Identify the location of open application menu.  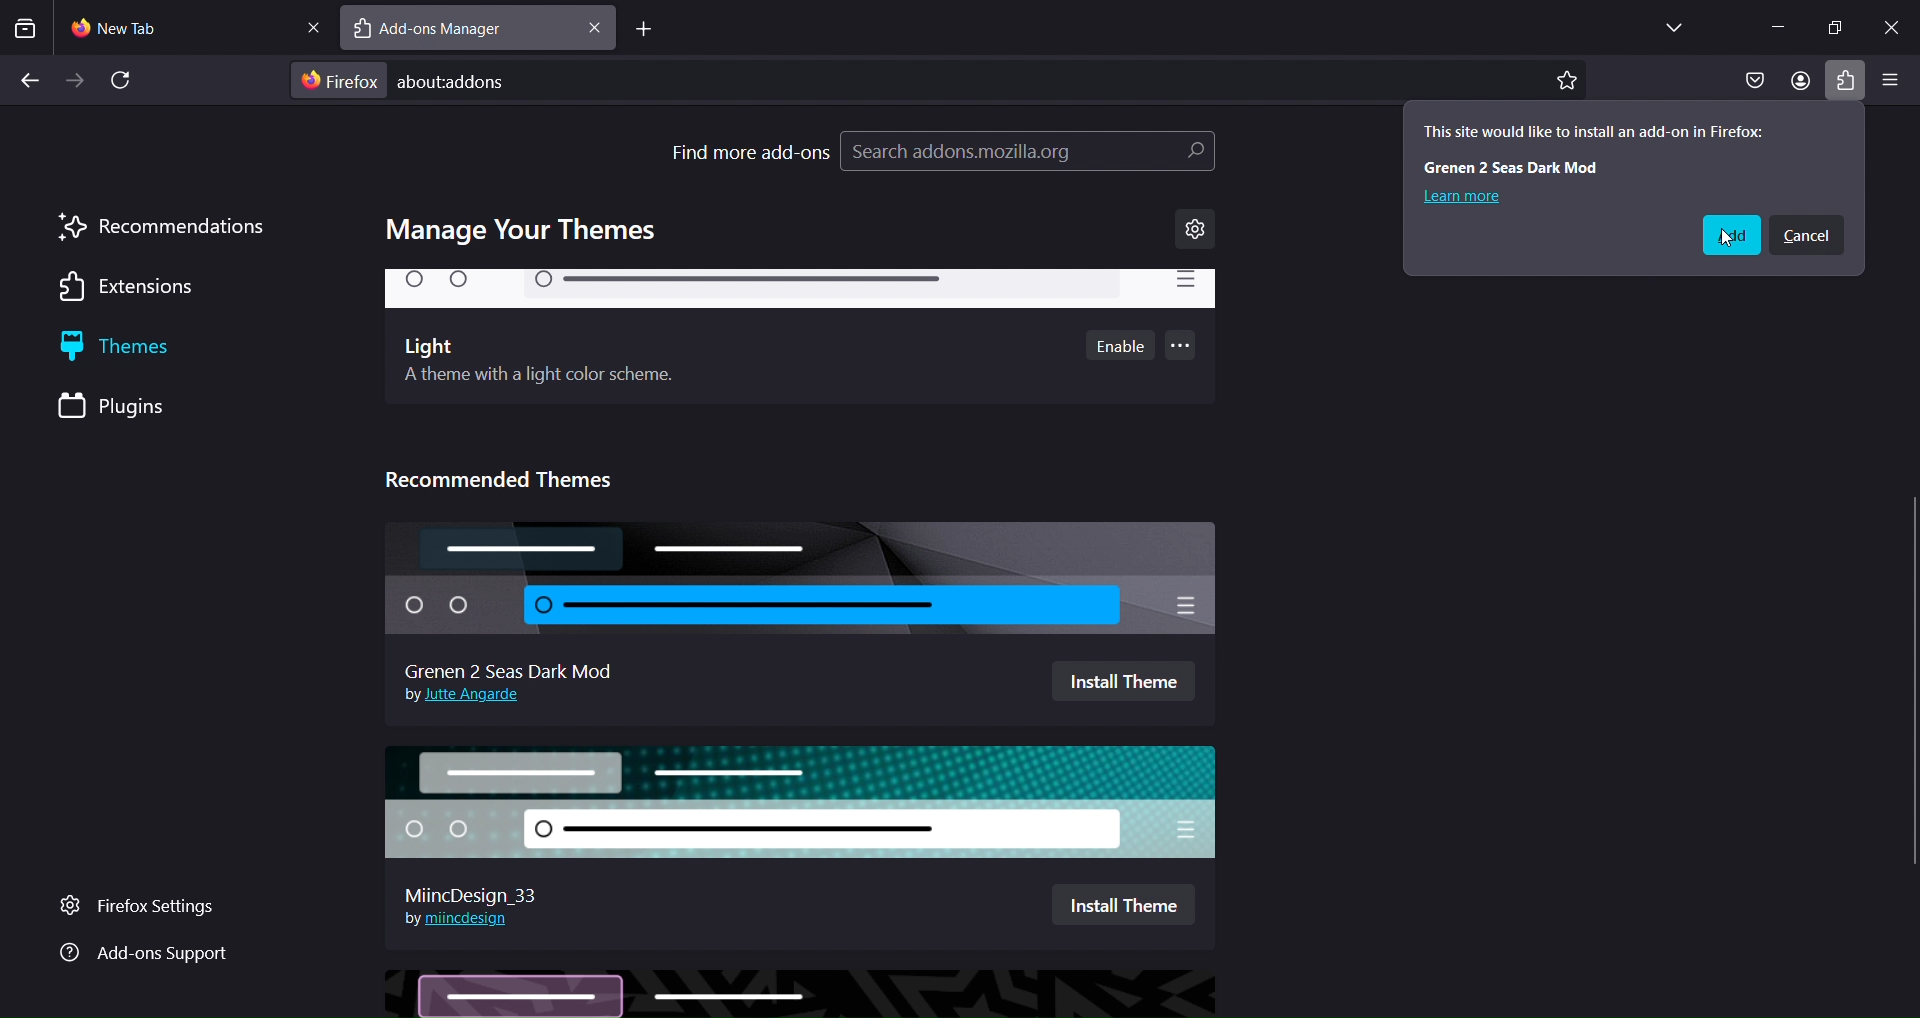
(1891, 82).